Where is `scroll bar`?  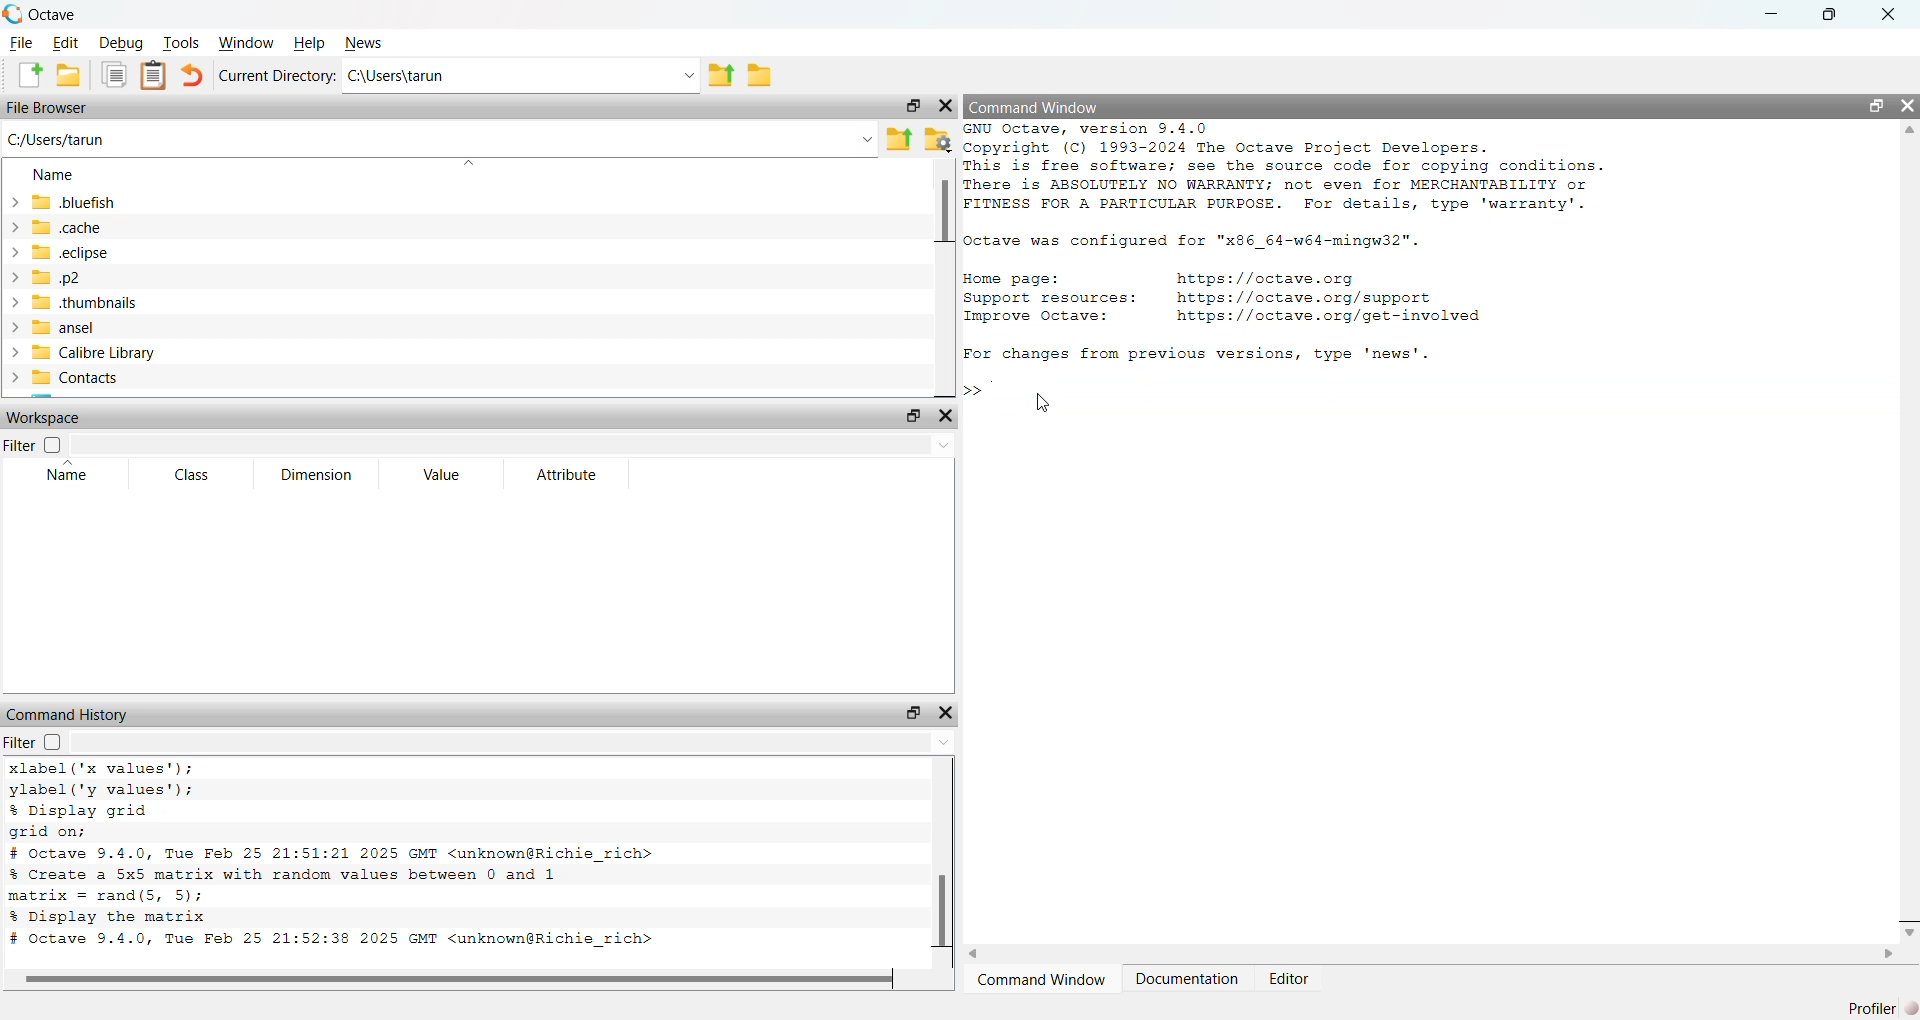
scroll bar is located at coordinates (939, 859).